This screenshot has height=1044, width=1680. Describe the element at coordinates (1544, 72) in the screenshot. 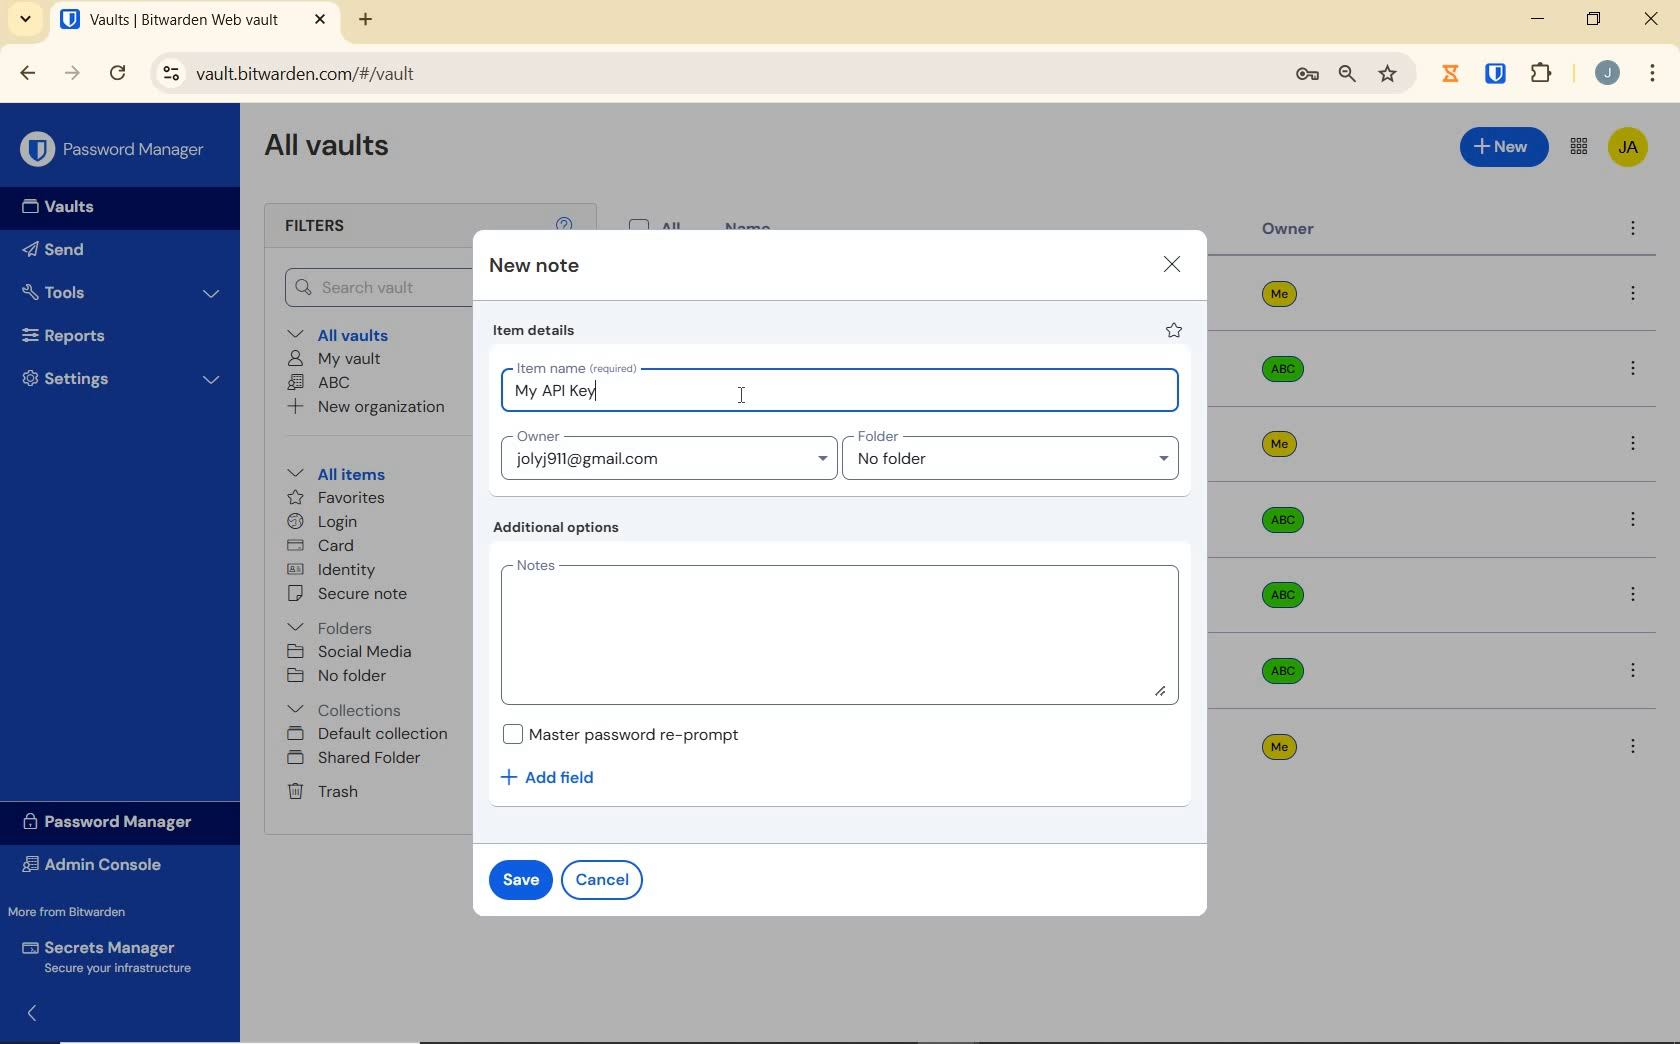

I see `extensions` at that location.